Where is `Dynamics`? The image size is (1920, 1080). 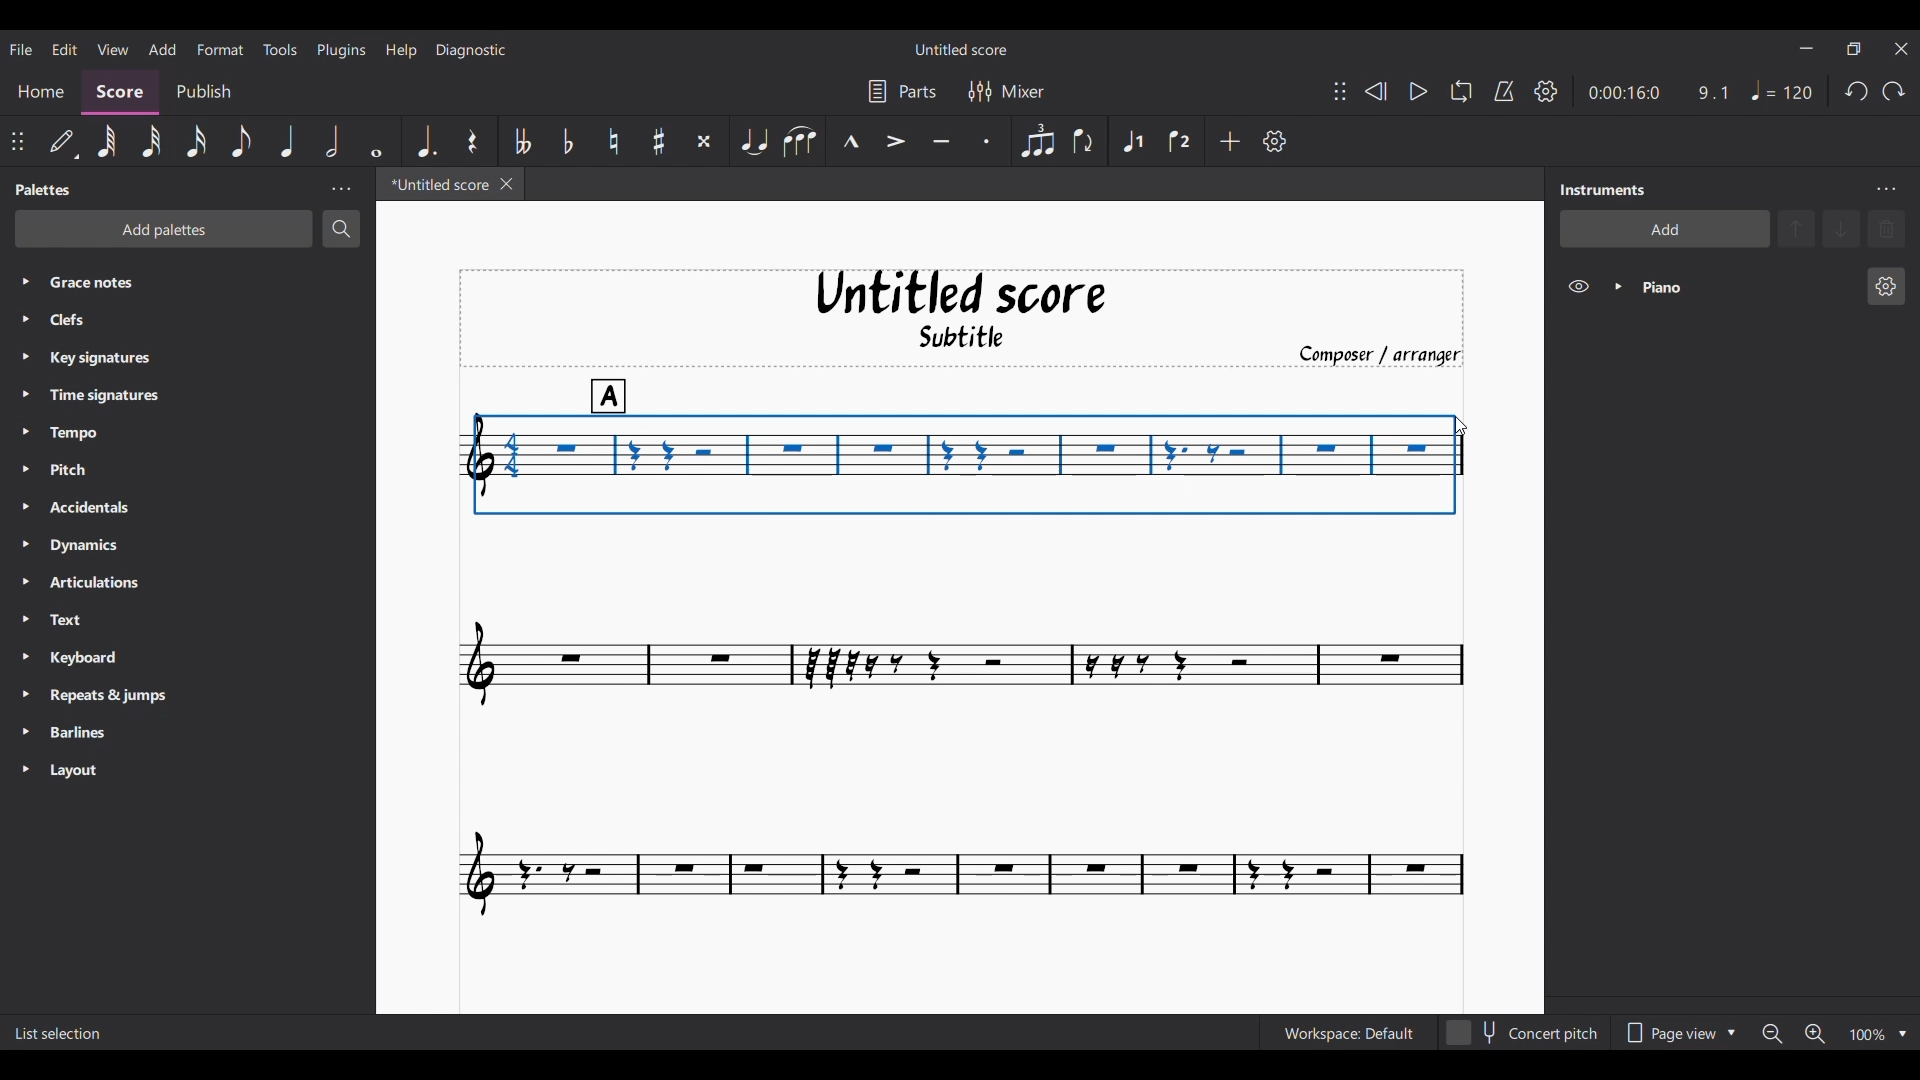 Dynamics is located at coordinates (119, 547).